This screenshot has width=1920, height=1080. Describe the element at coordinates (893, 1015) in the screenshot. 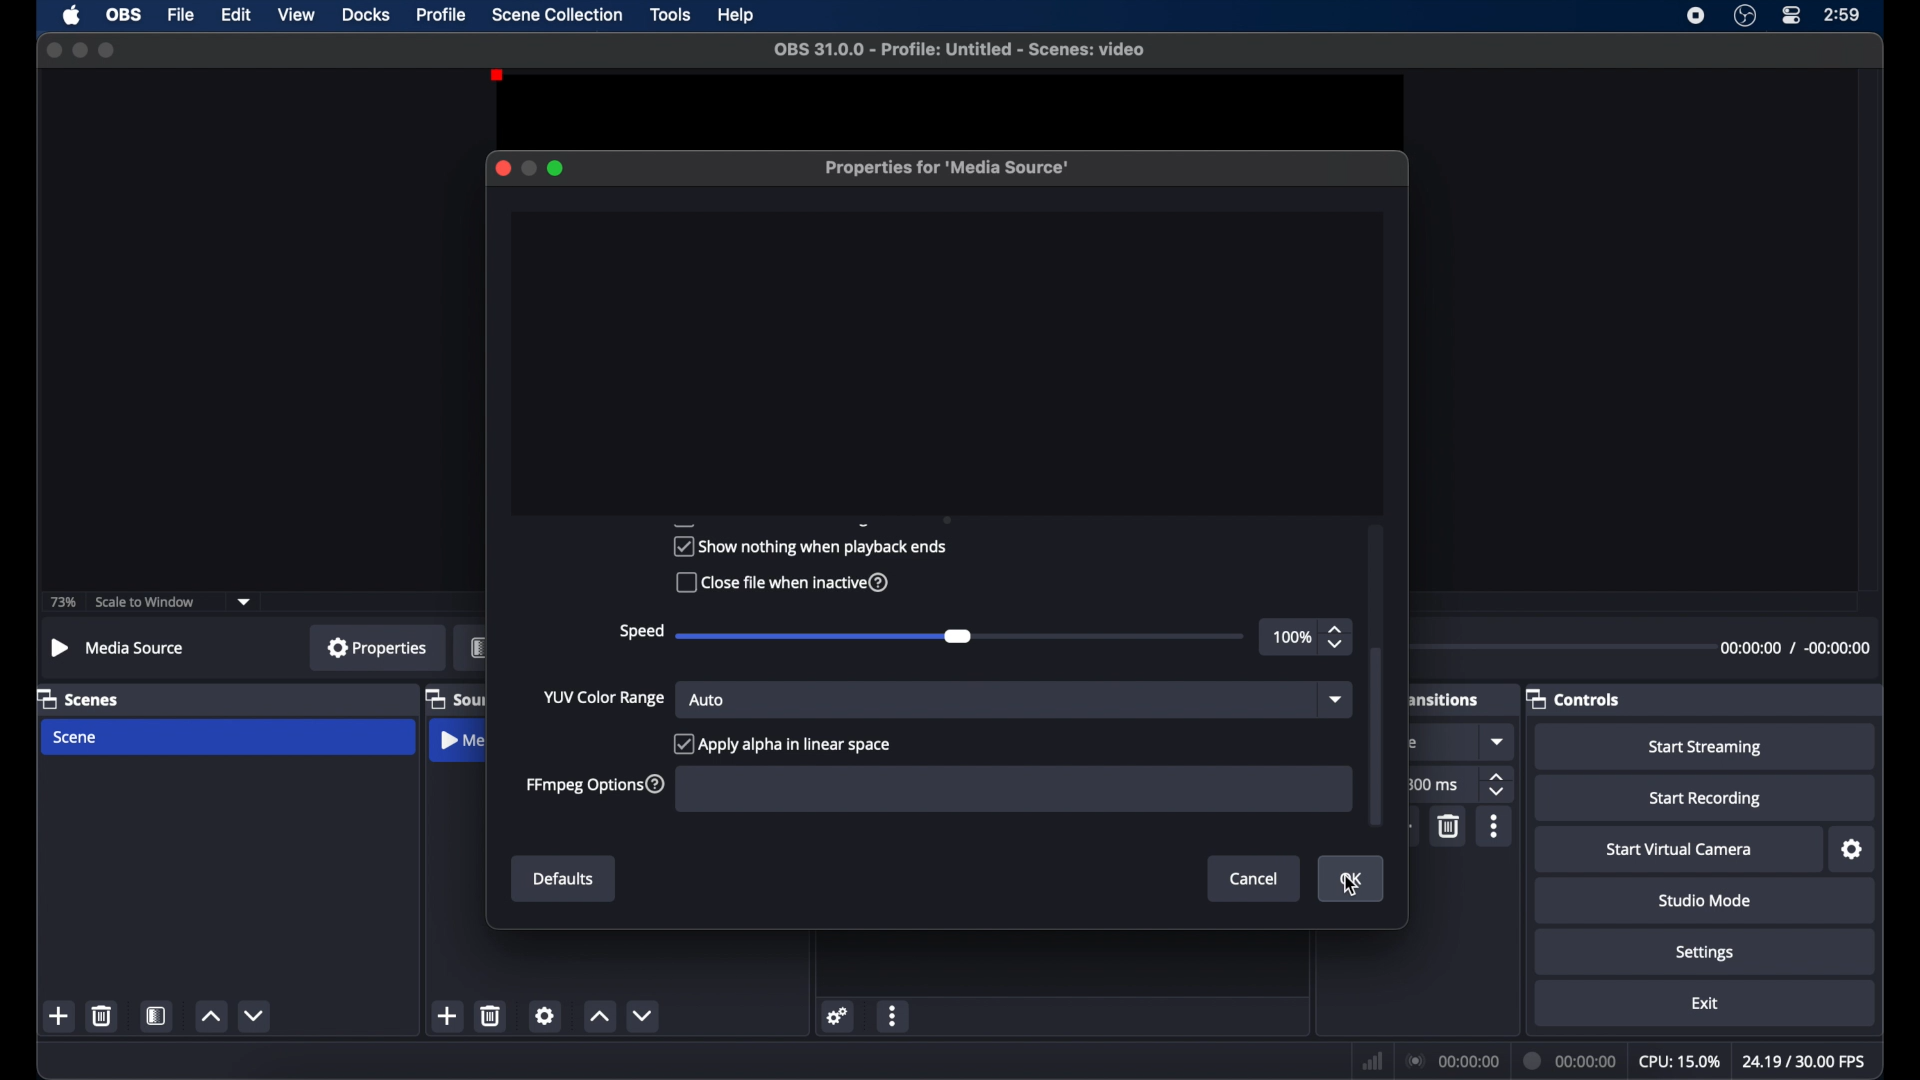

I see `more options` at that location.